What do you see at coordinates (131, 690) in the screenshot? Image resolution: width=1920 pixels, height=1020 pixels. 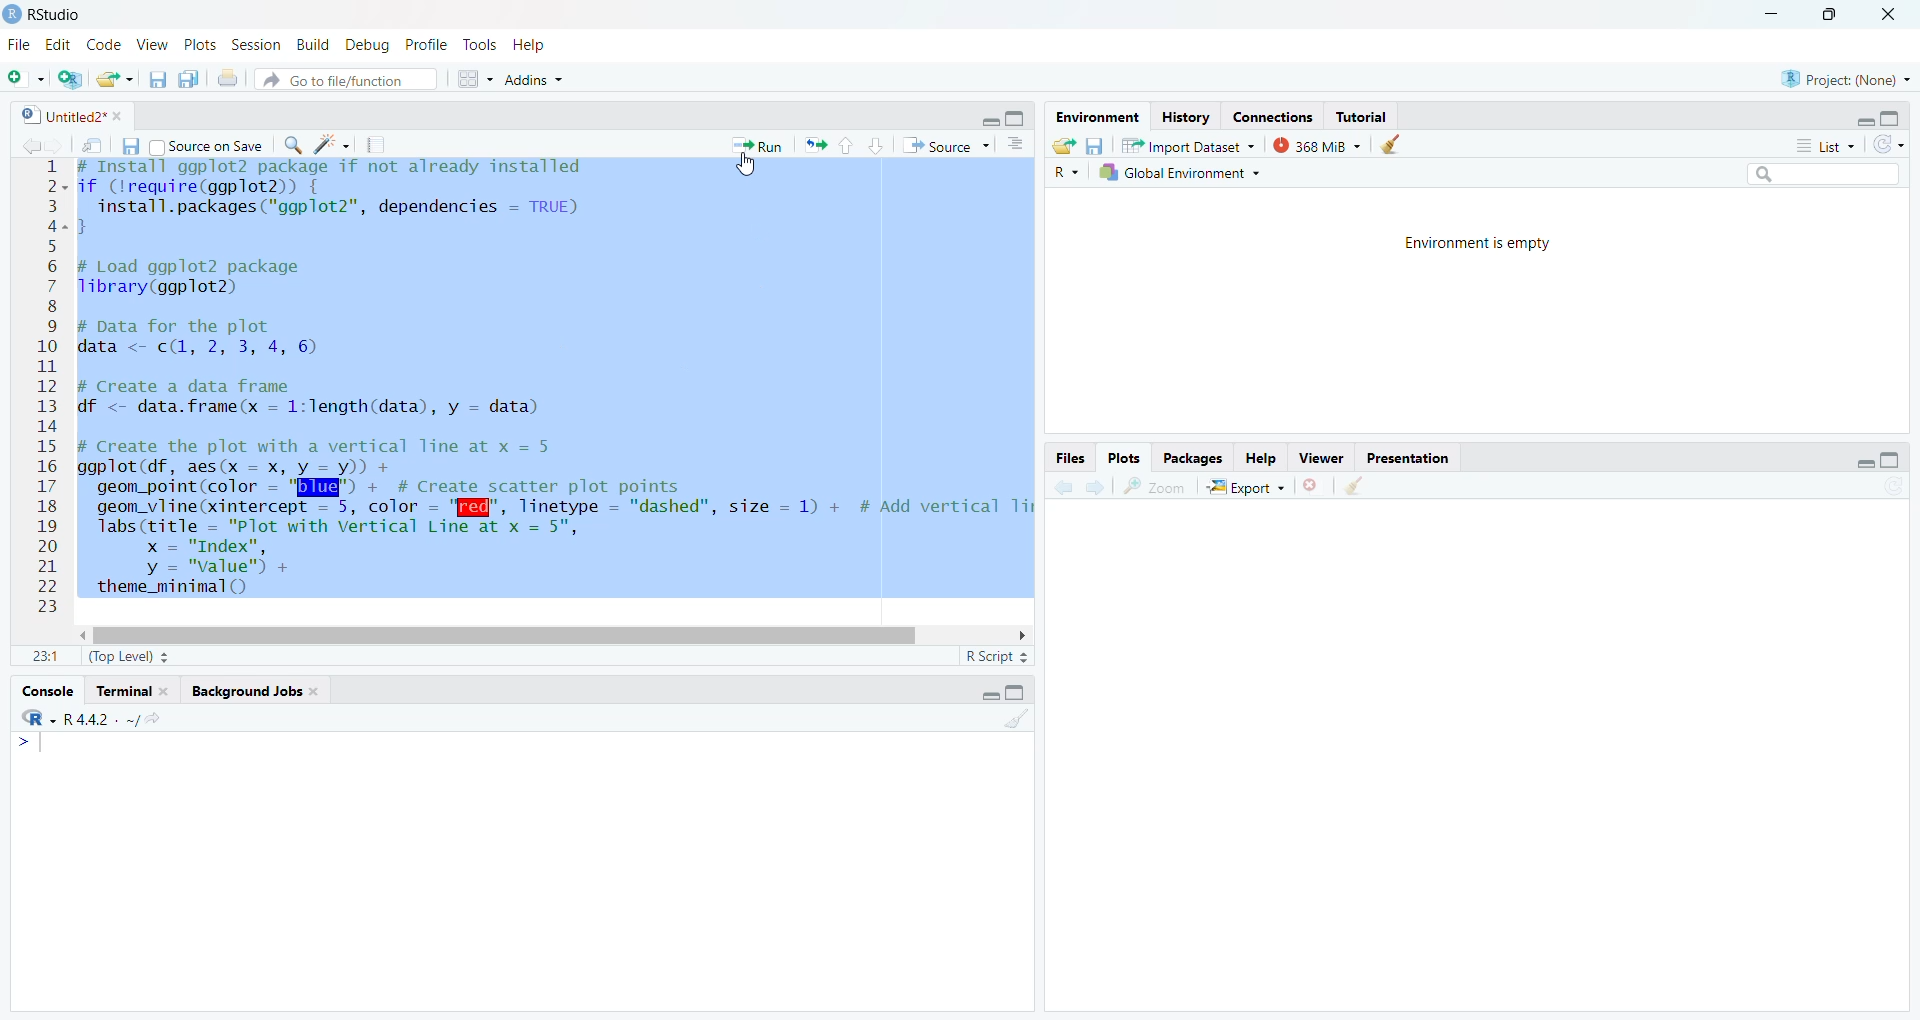 I see `Terminal` at bounding box center [131, 690].